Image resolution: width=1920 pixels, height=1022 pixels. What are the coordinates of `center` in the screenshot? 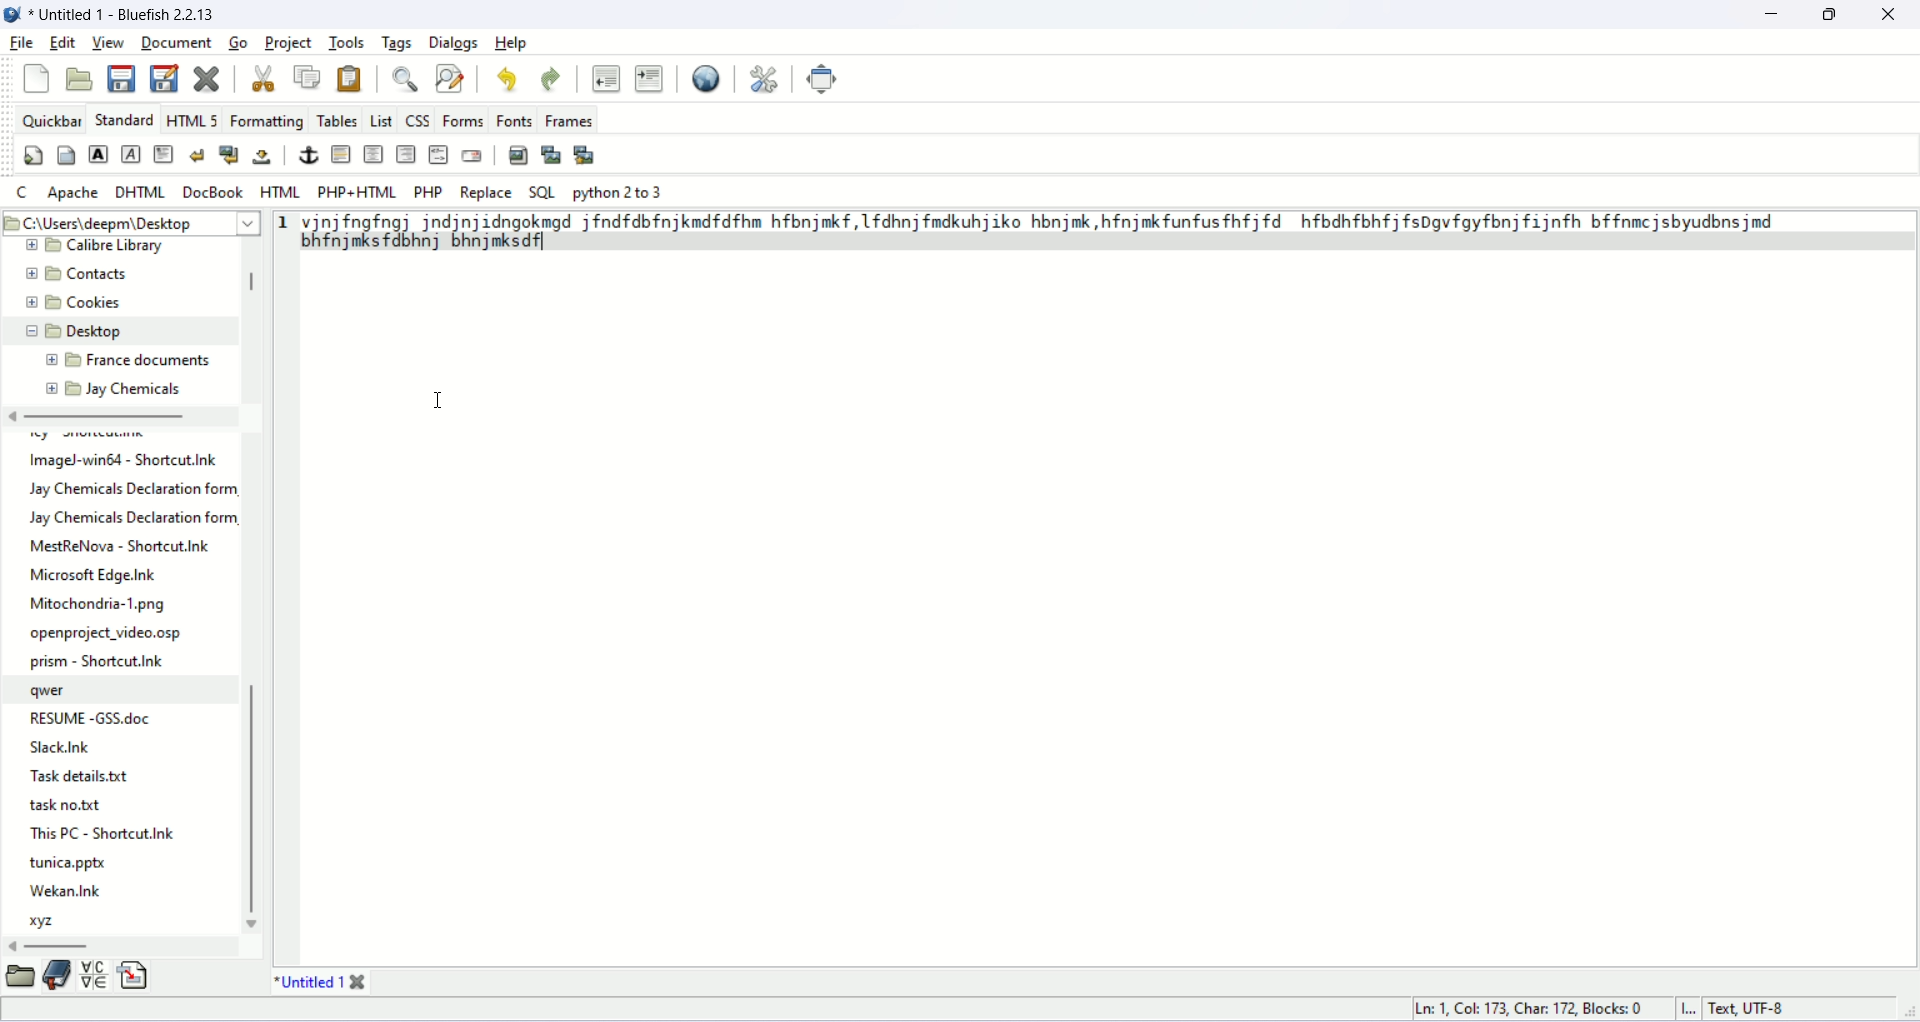 It's located at (373, 153).